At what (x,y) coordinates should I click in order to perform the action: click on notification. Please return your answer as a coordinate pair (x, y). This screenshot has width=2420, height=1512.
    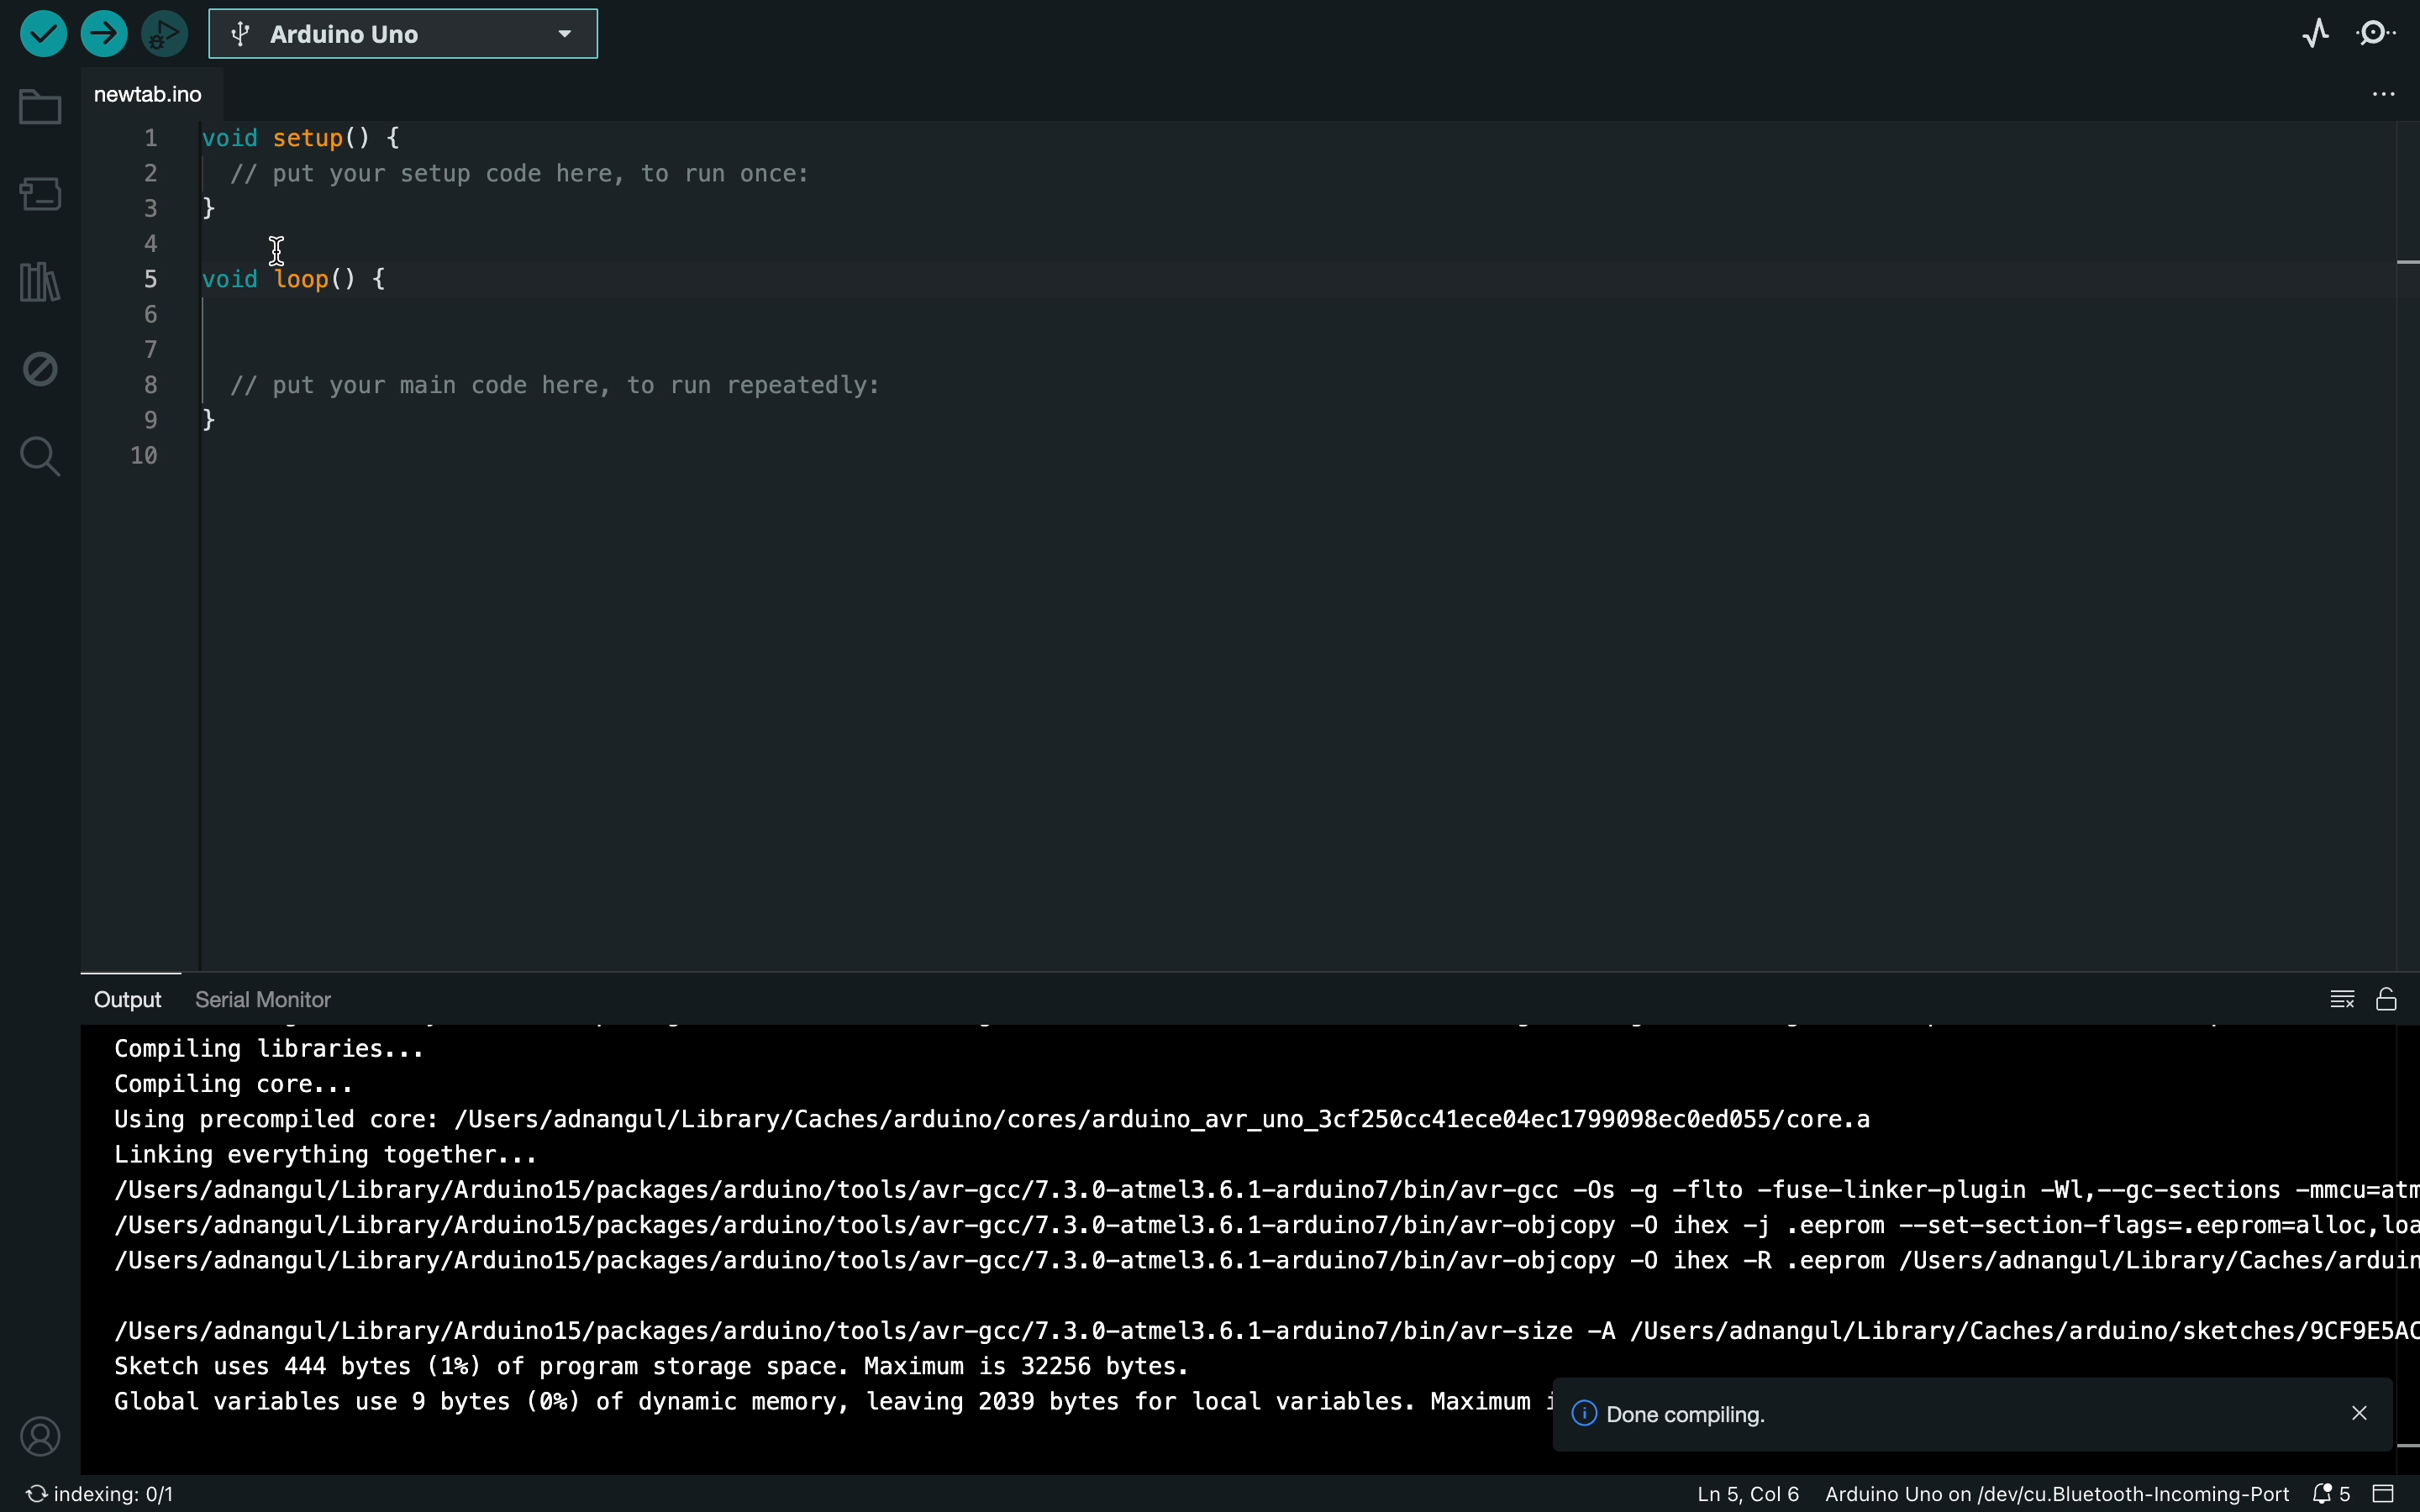
    Looking at the image, I should click on (2331, 1493).